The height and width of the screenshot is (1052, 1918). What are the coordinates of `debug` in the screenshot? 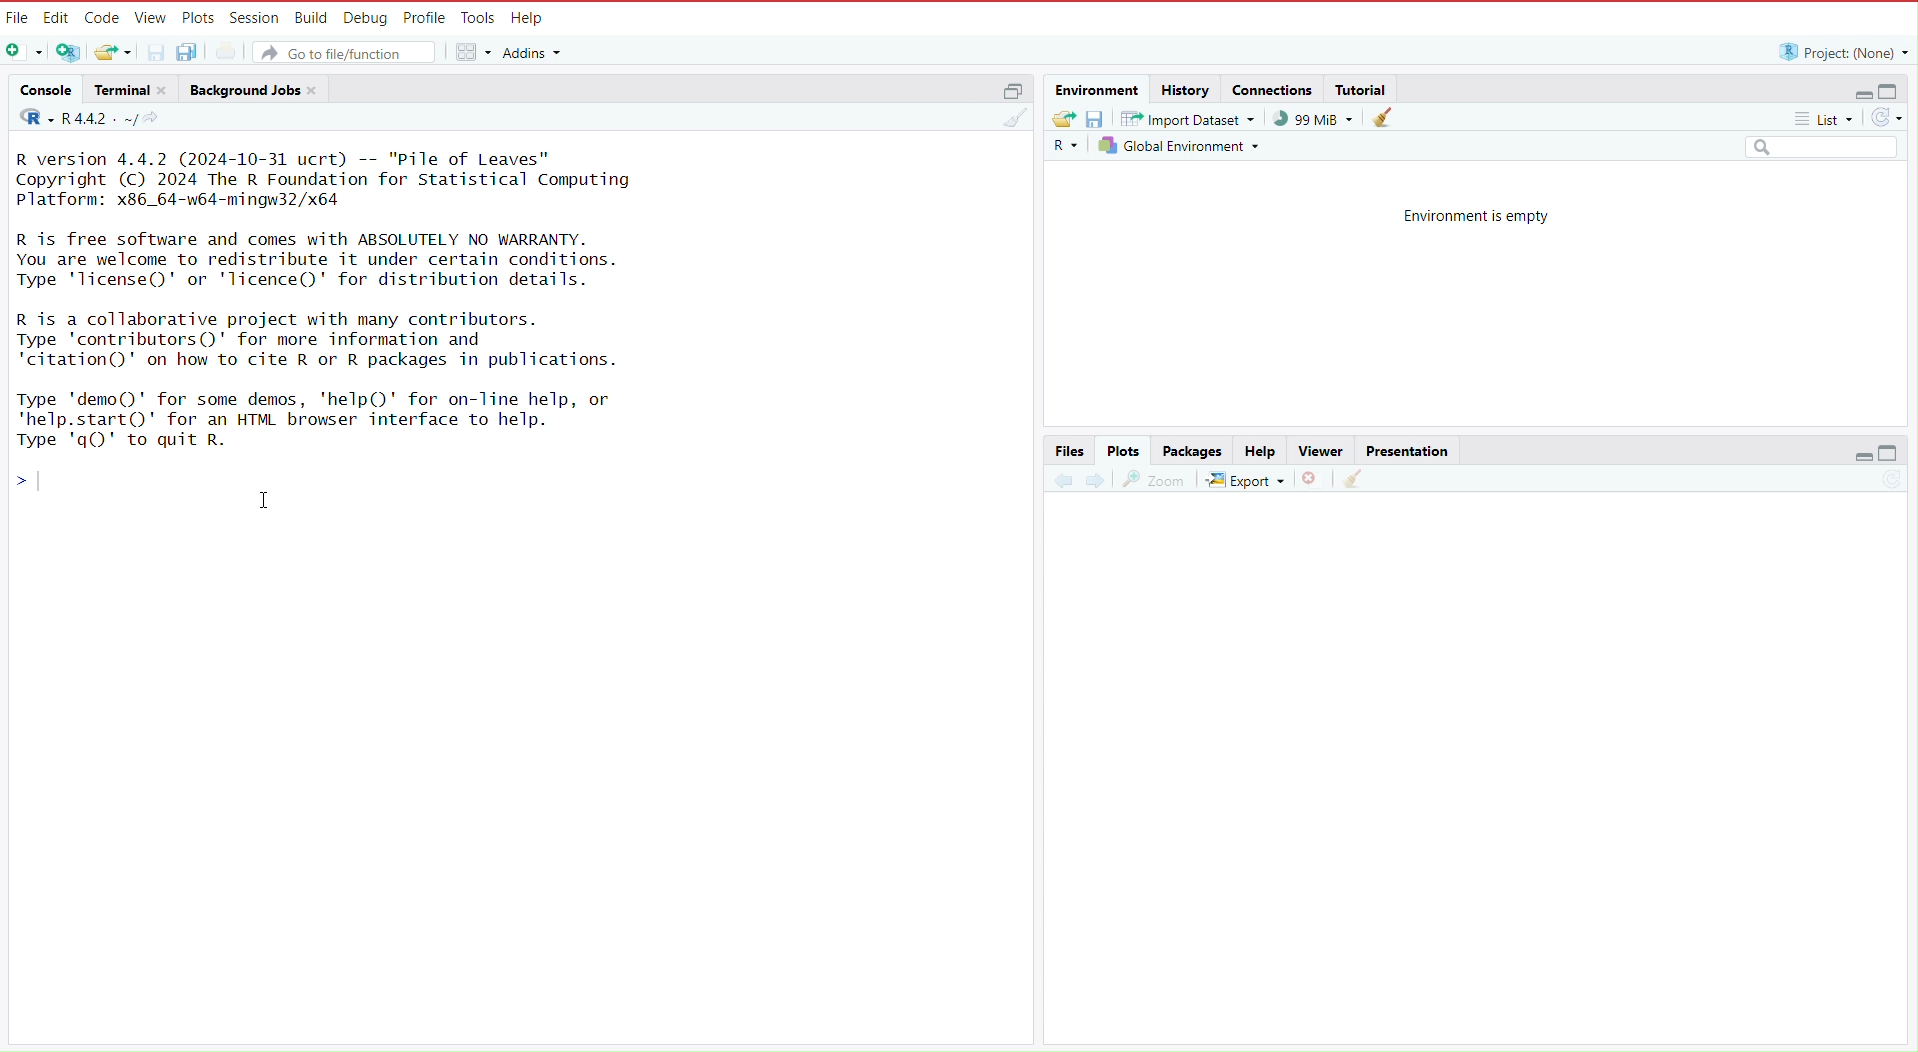 It's located at (364, 15).